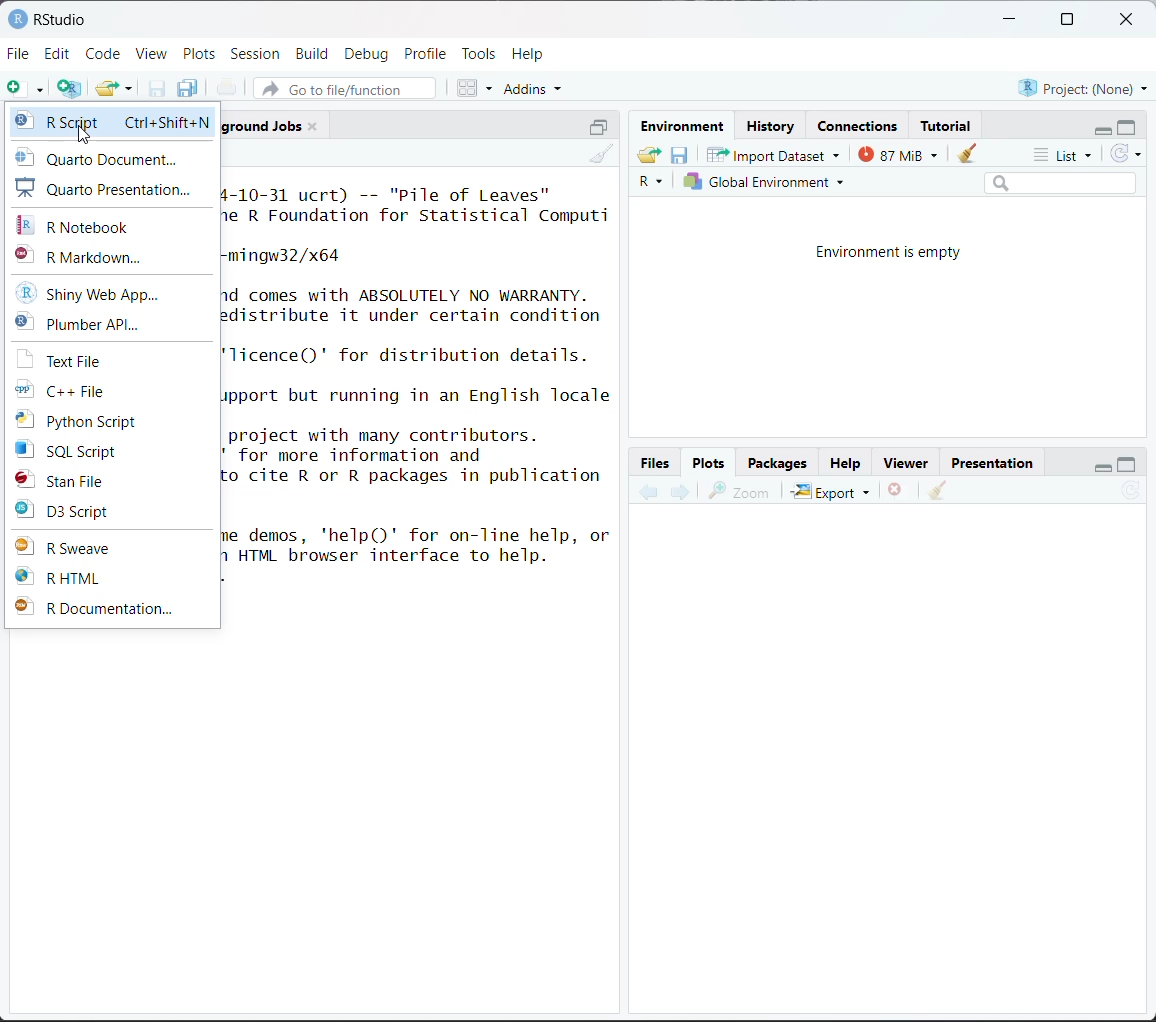 The image size is (1156, 1022). What do you see at coordinates (65, 510) in the screenshot?
I see `D3 Script` at bounding box center [65, 510].